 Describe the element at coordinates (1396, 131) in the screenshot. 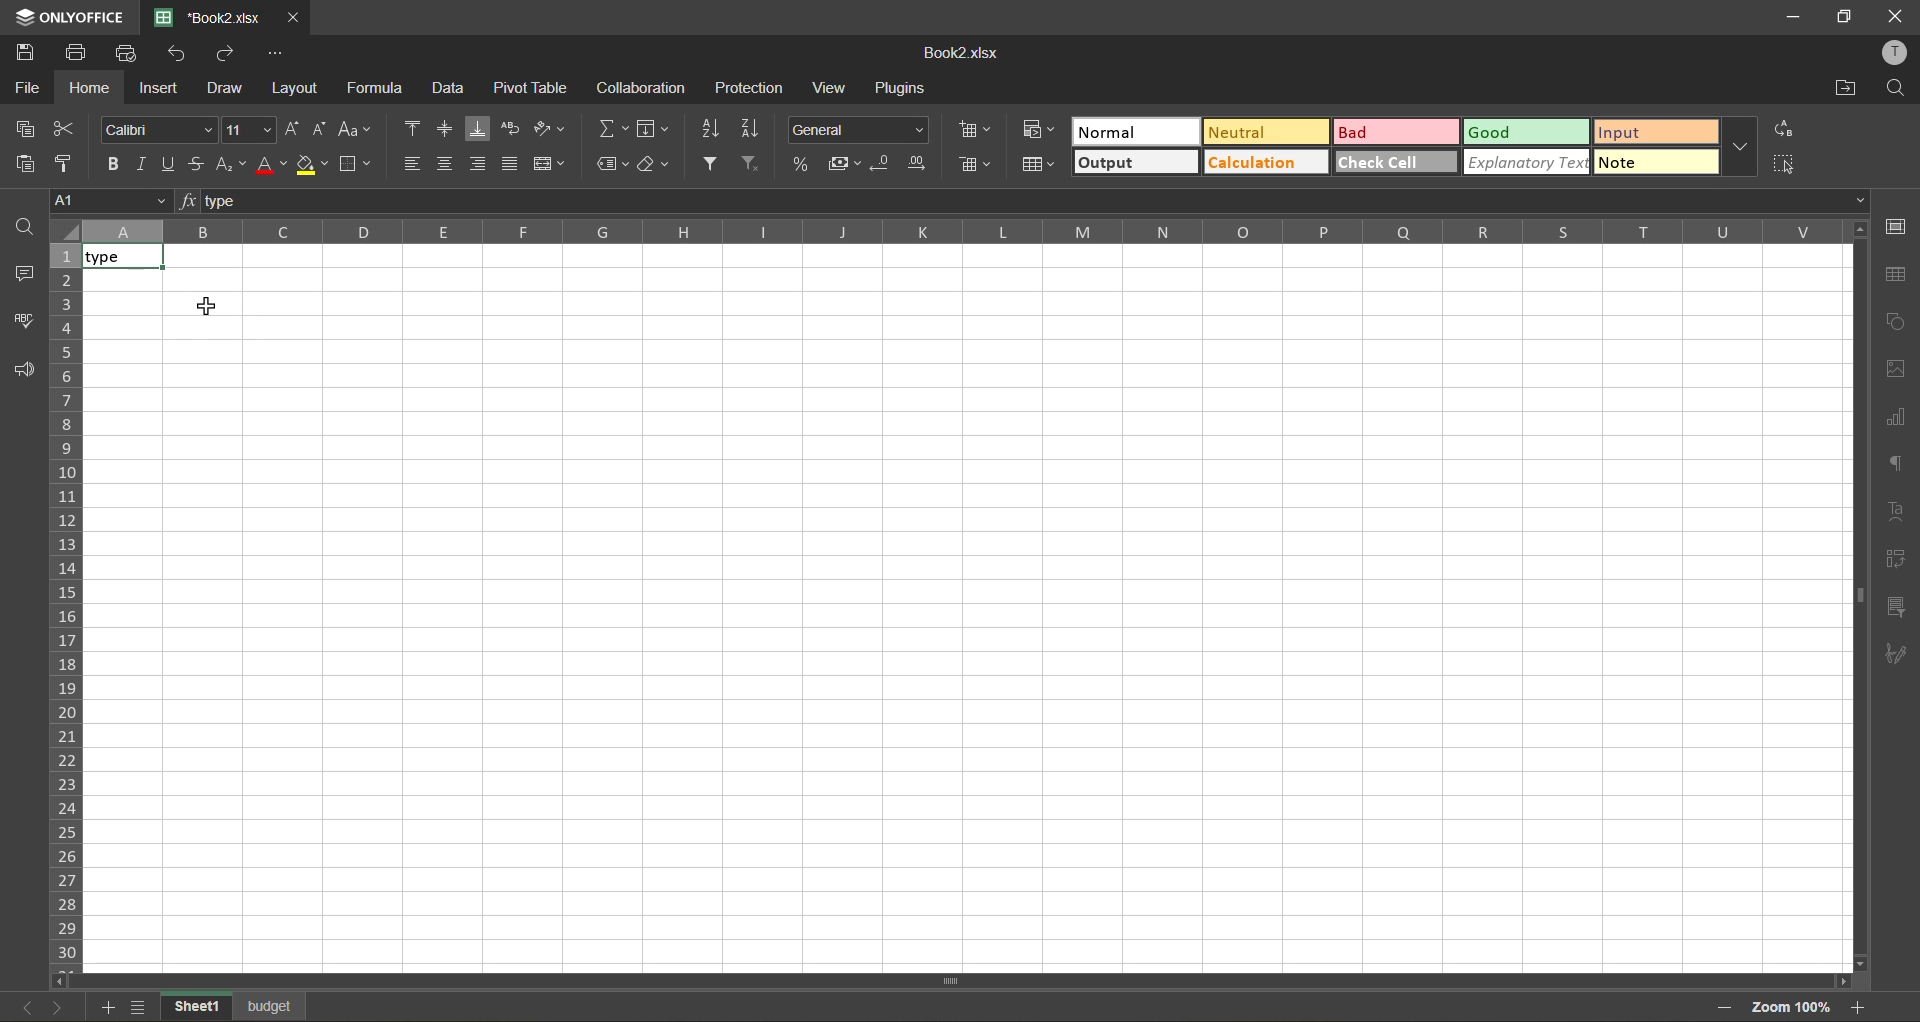

I see `bad` at that location.